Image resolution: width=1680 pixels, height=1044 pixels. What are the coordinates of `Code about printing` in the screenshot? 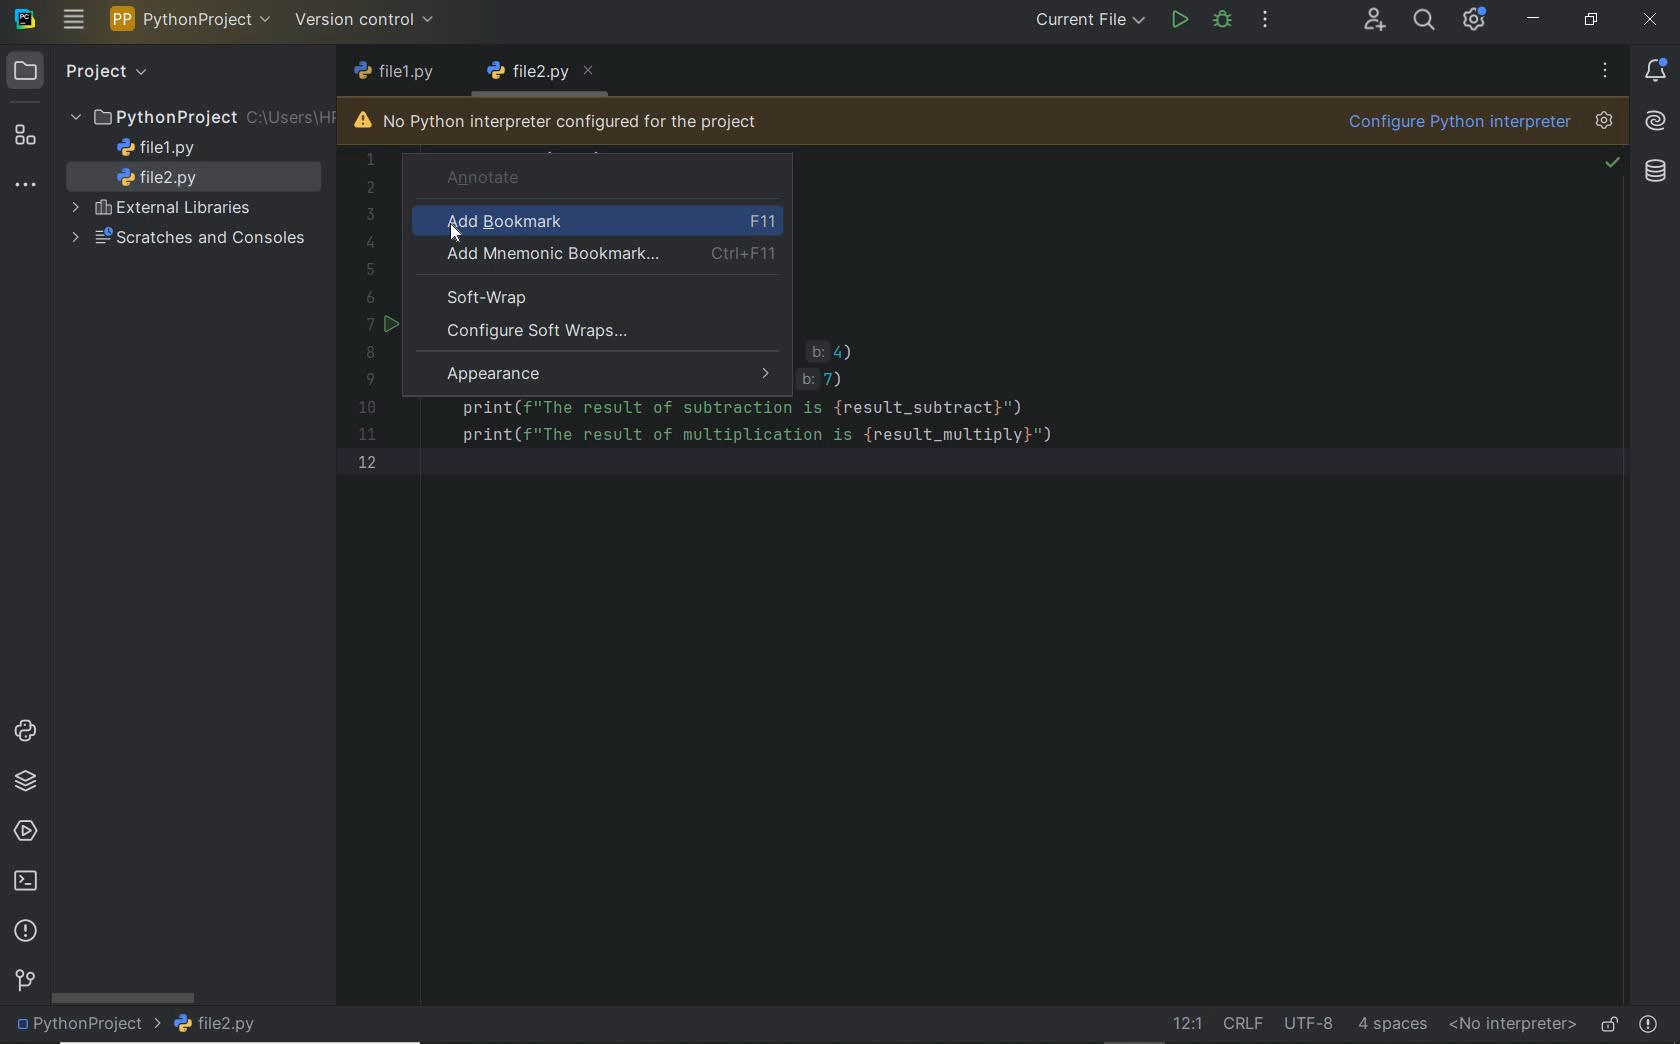 It's located at (759, 432).